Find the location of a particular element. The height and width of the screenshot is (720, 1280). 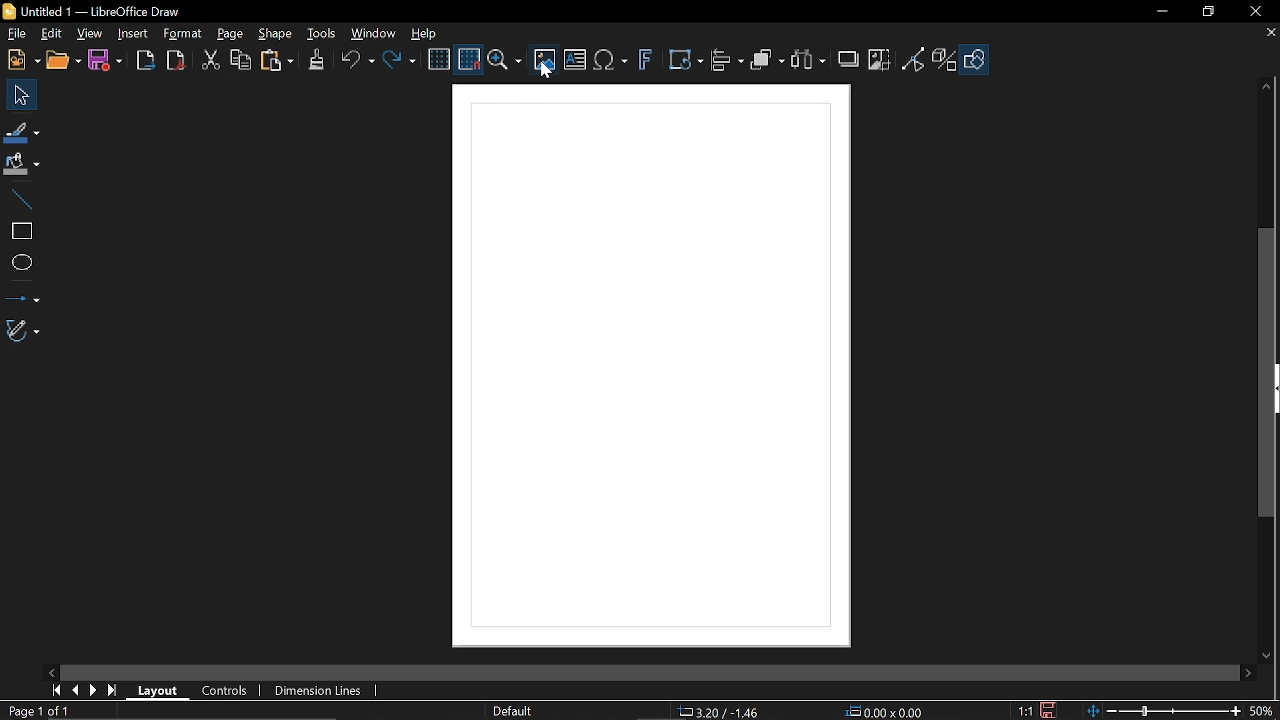

Rectangle is located at coordinates (18, 227).